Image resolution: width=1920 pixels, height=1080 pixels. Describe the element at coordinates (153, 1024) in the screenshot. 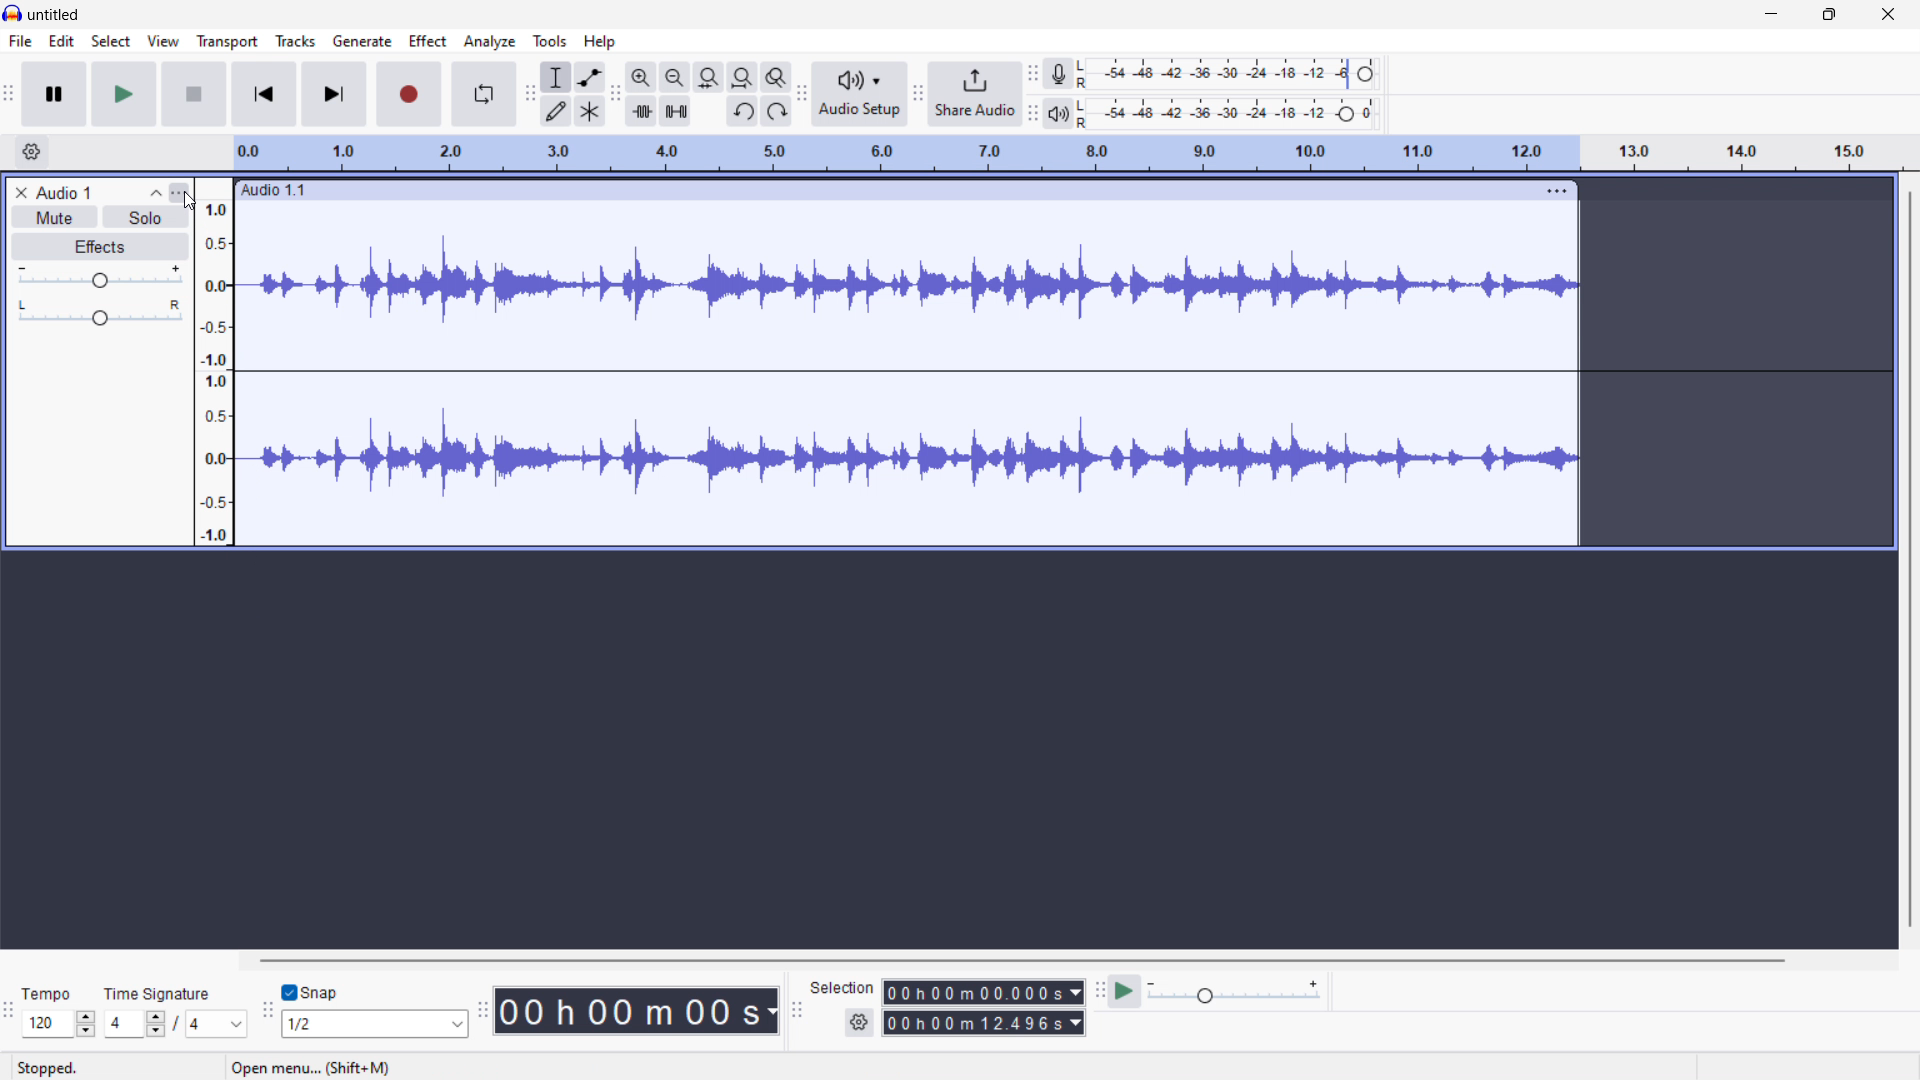

I see `Drop down` at that location.